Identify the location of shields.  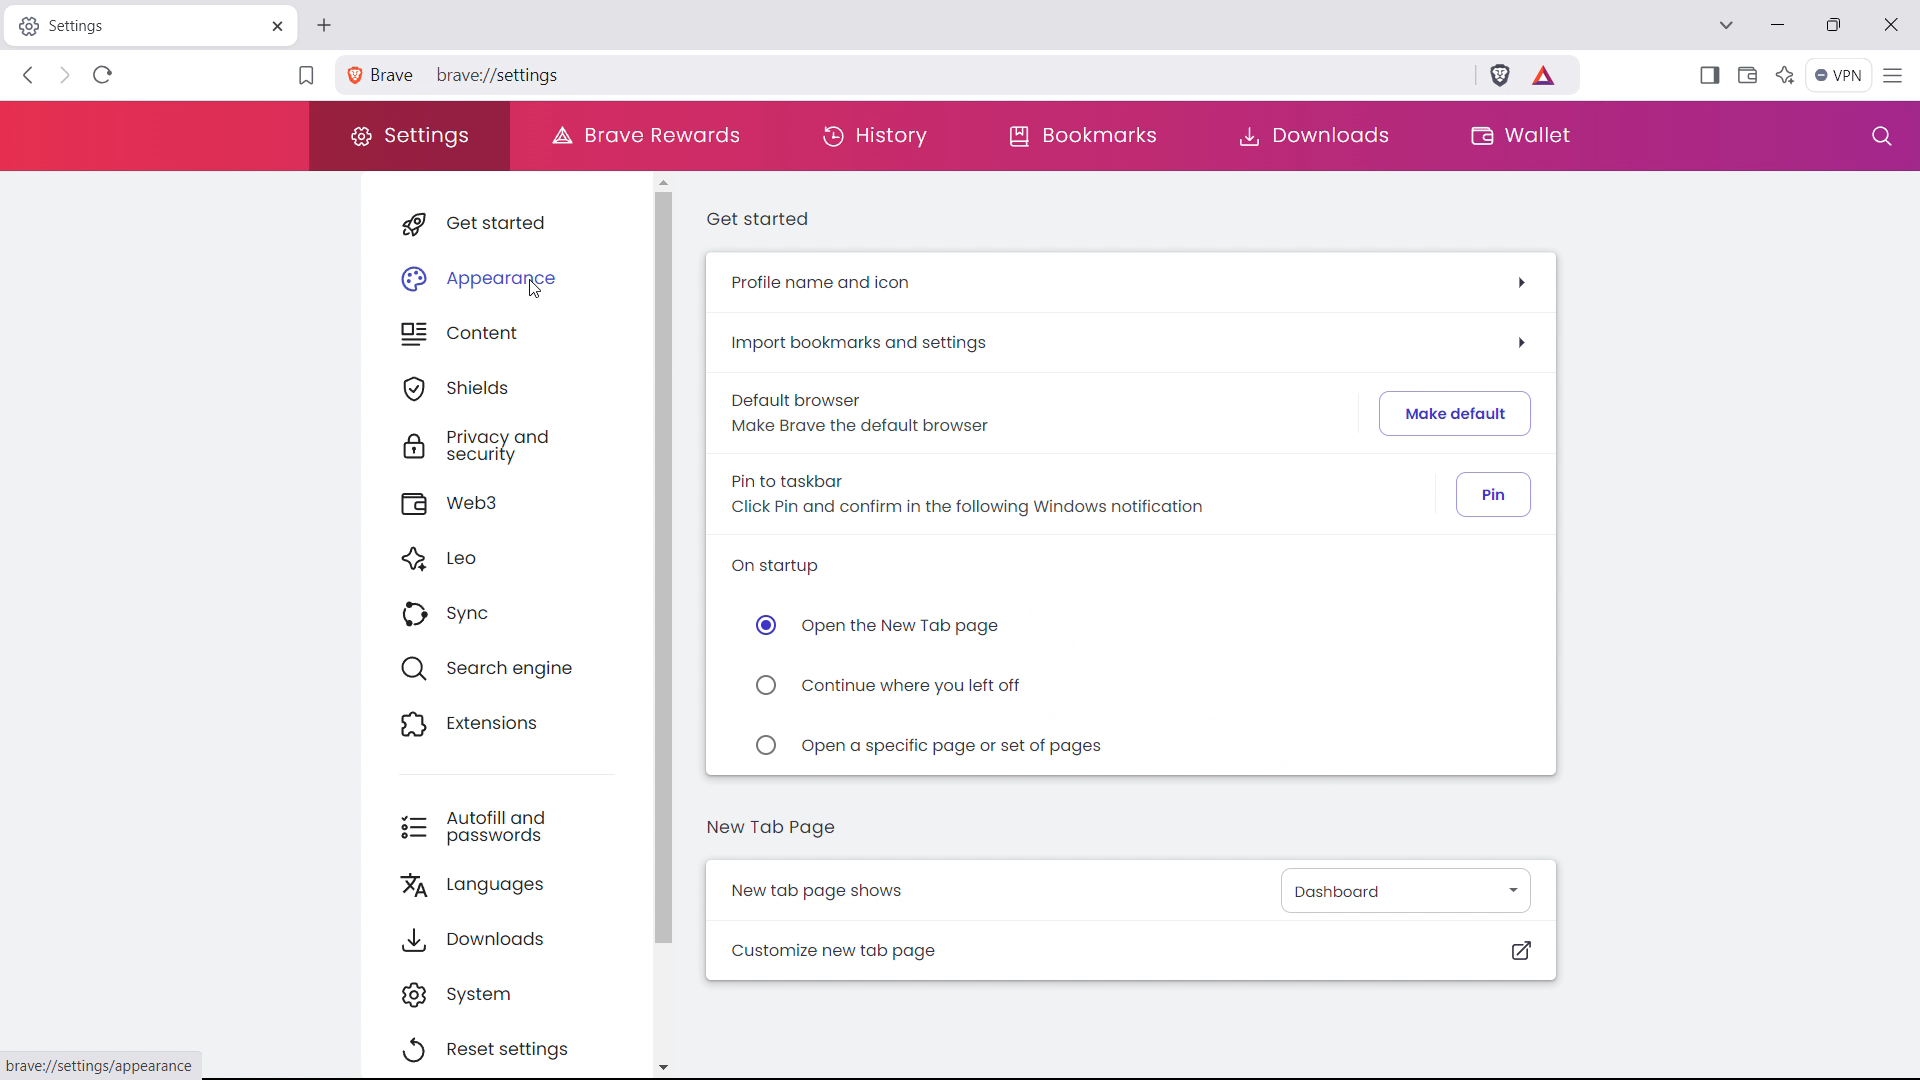
(508, 385).